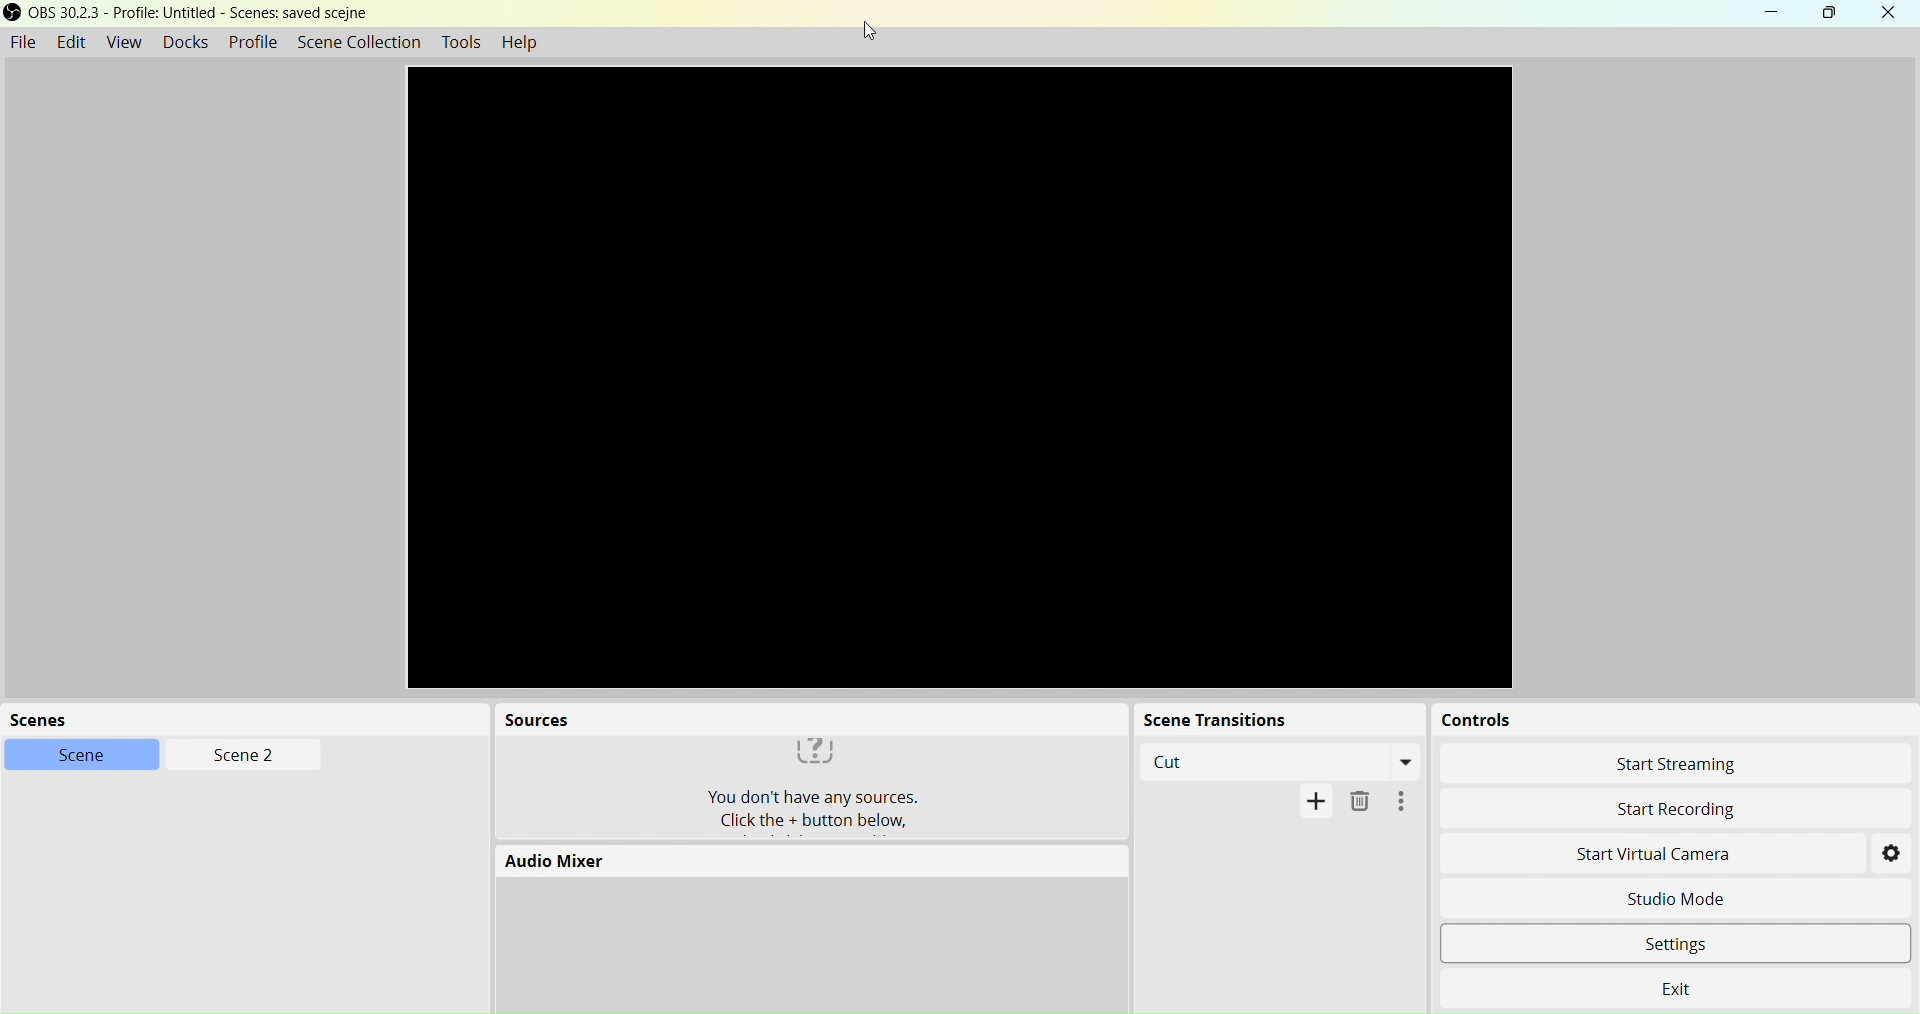 Image resolution: width=1920 pixels, height=1014 pixels. Describe the element at coordinates (1279, 762) in the screenshot. I see `Cut` at that location.